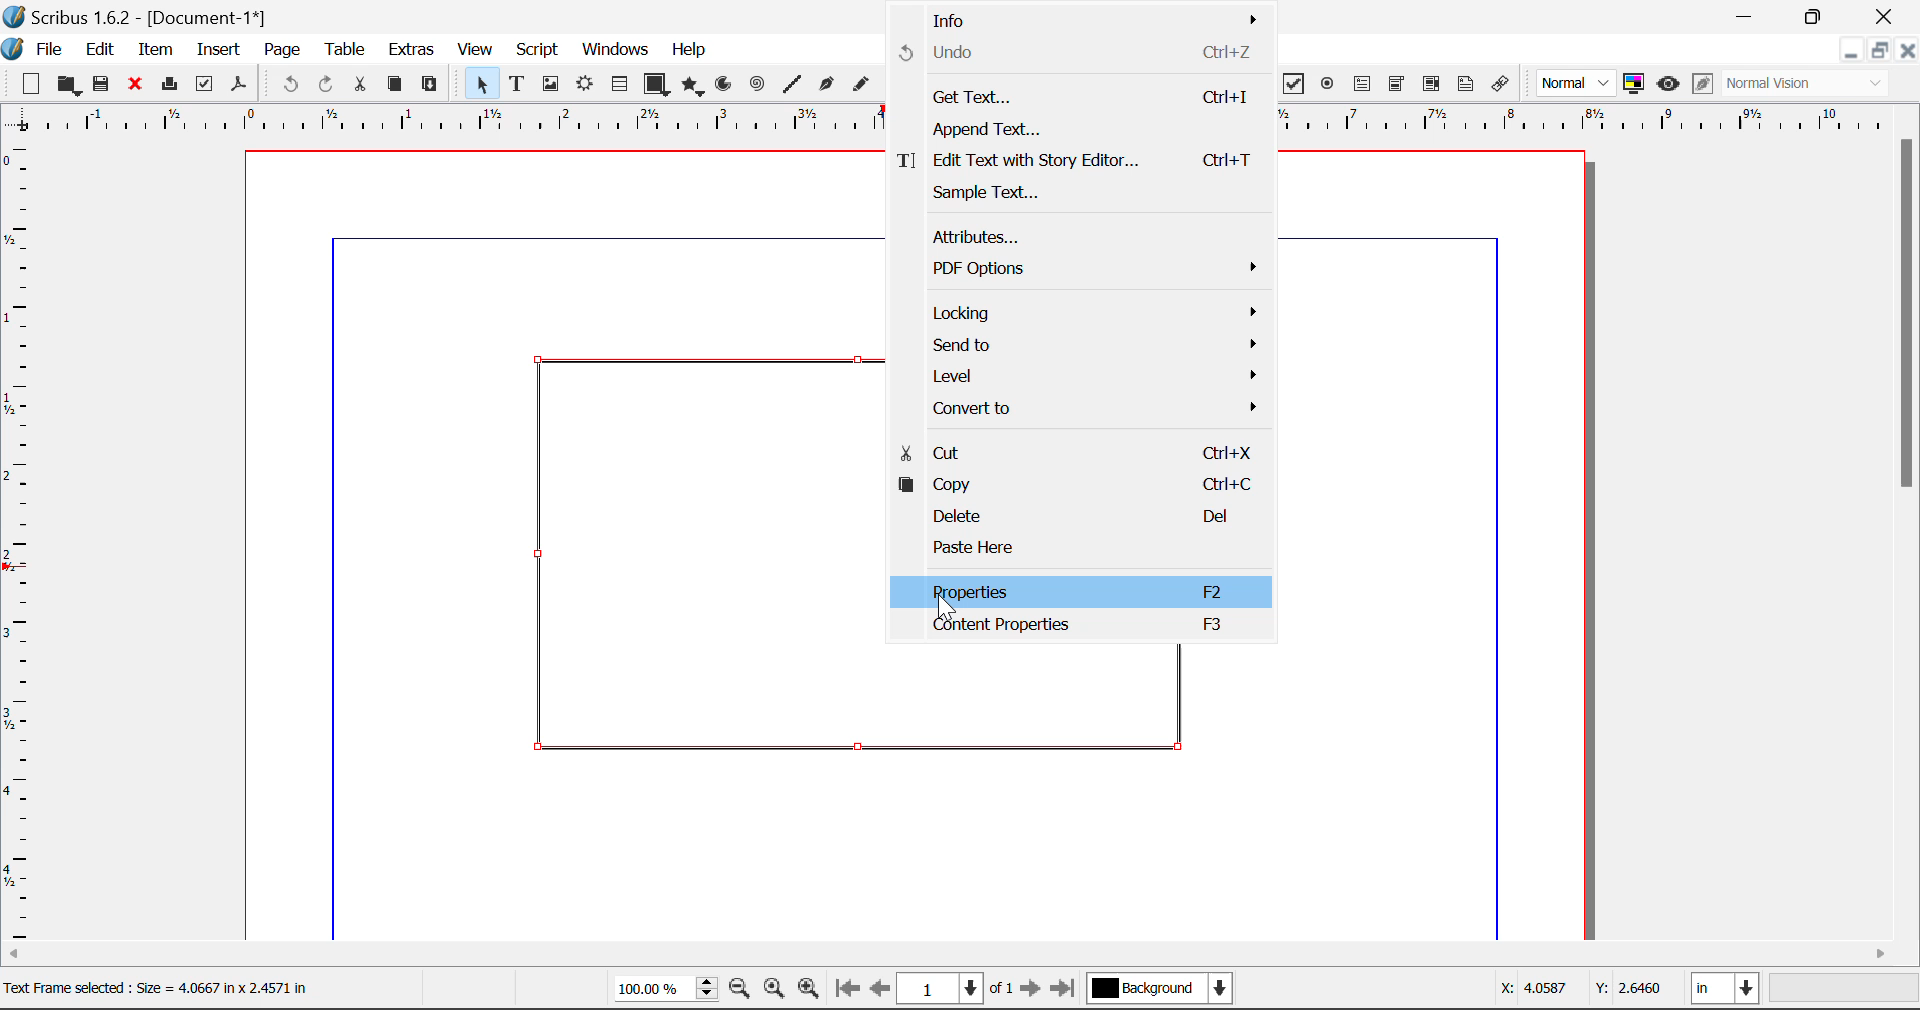 Image resolution: width=1920 pixels, height=1010 pixels. What do you see at coordinates (168, 85) in the screenshot?
I see `Print` at bounding box center [168, 85].